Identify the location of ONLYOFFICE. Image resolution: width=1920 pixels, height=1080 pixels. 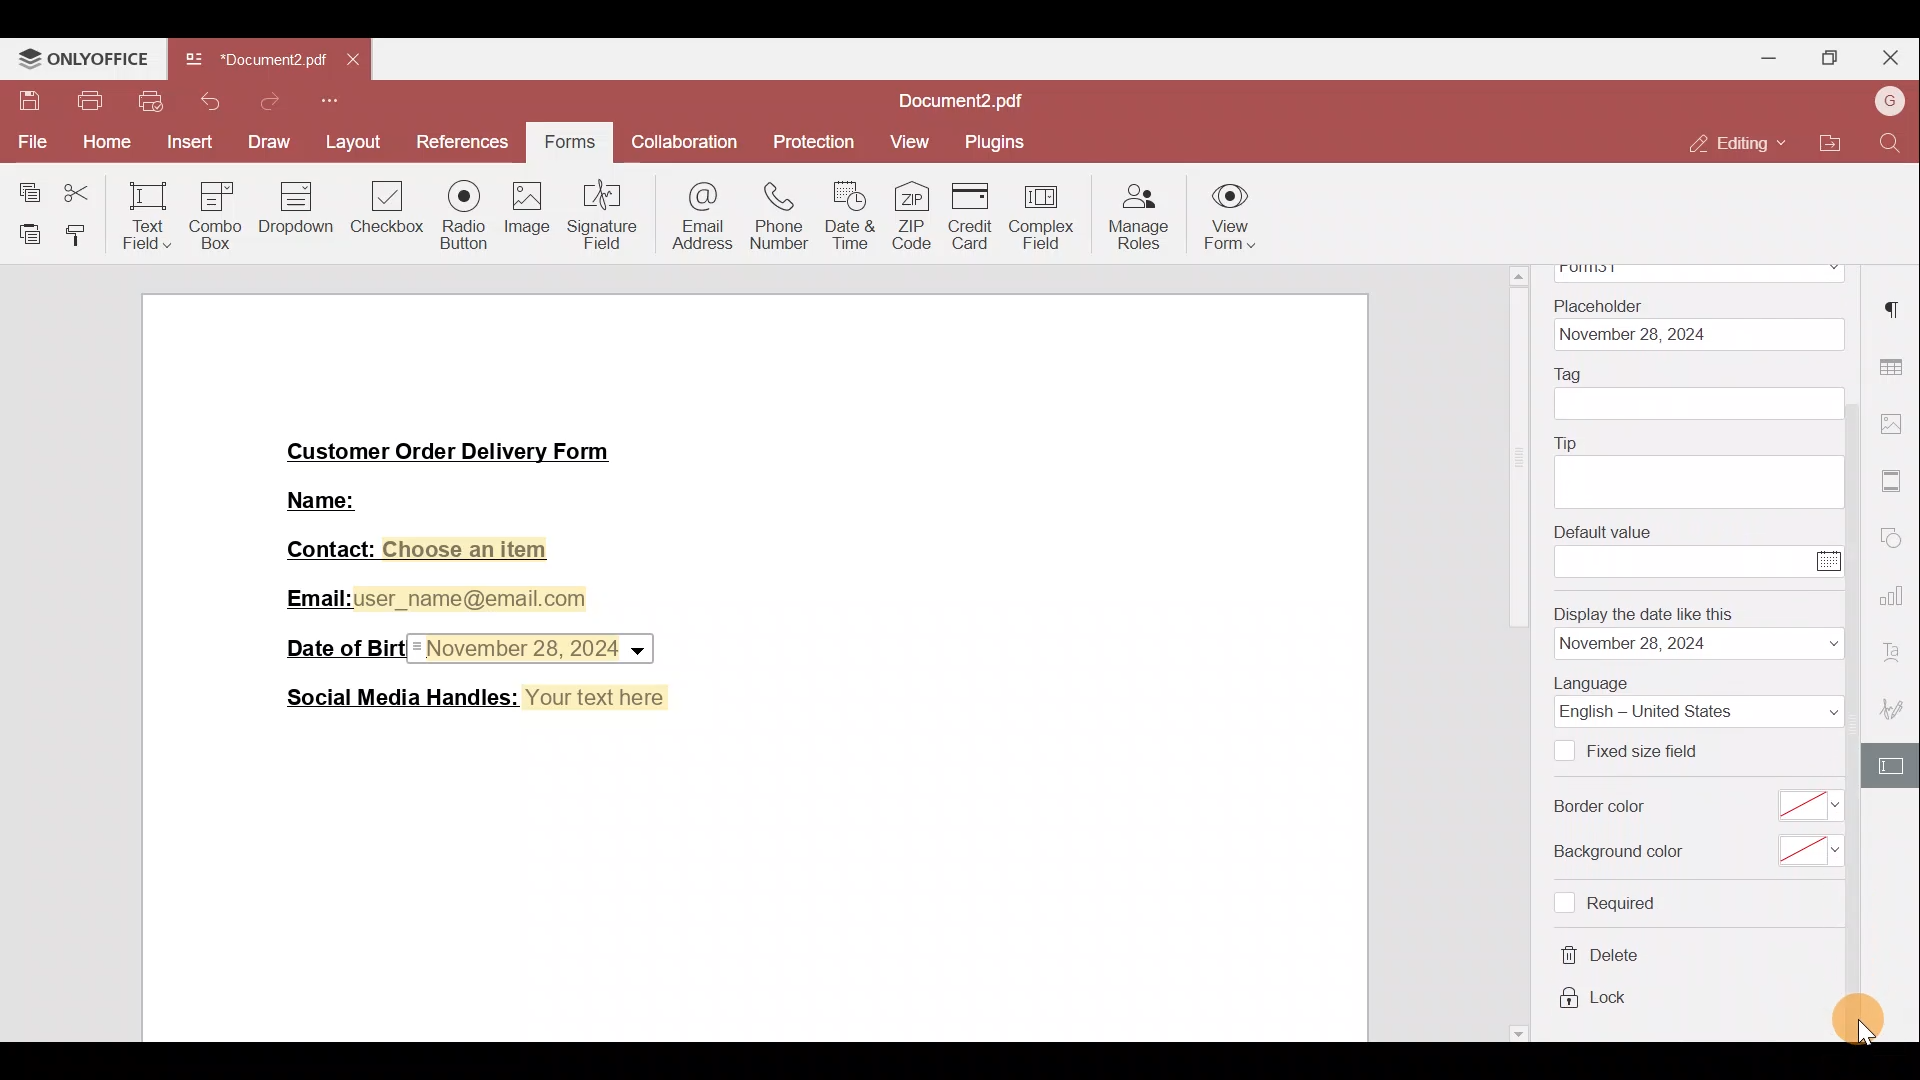
(83, 55).